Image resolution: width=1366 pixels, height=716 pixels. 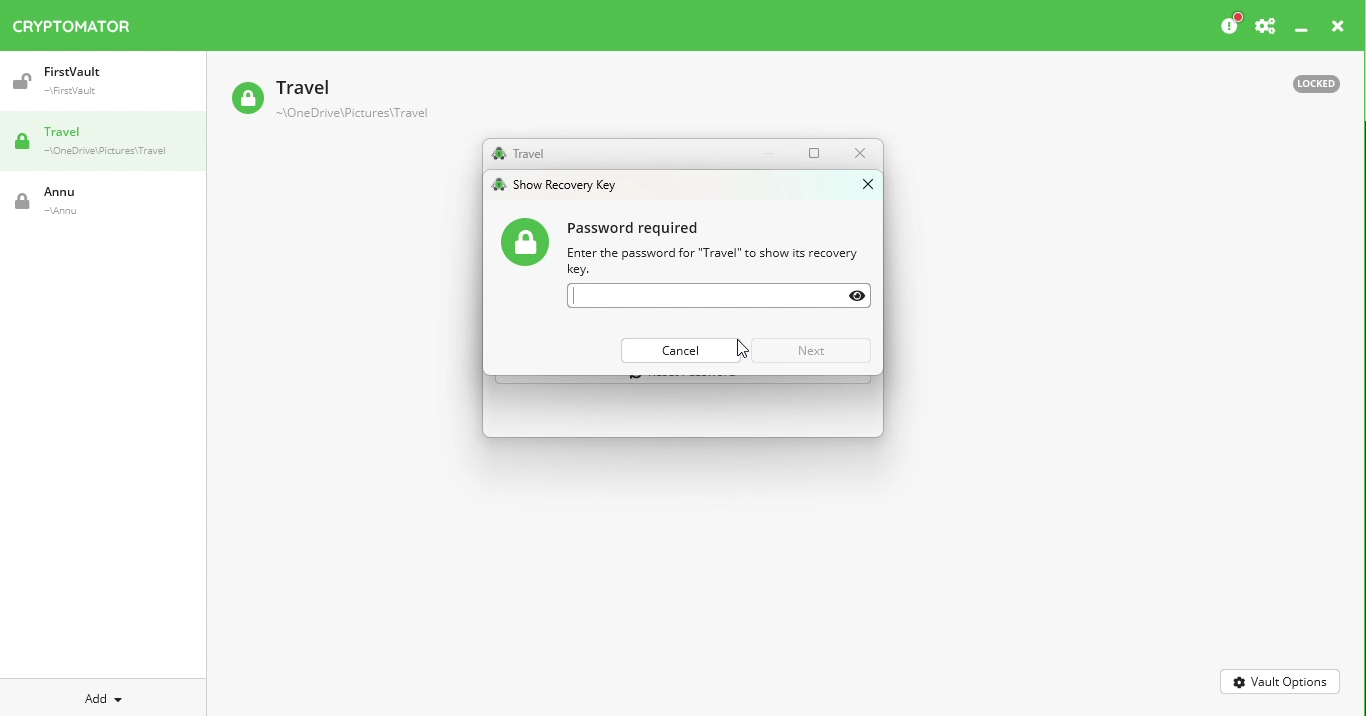 I want to click on Vault, so click(x=93, y=81).